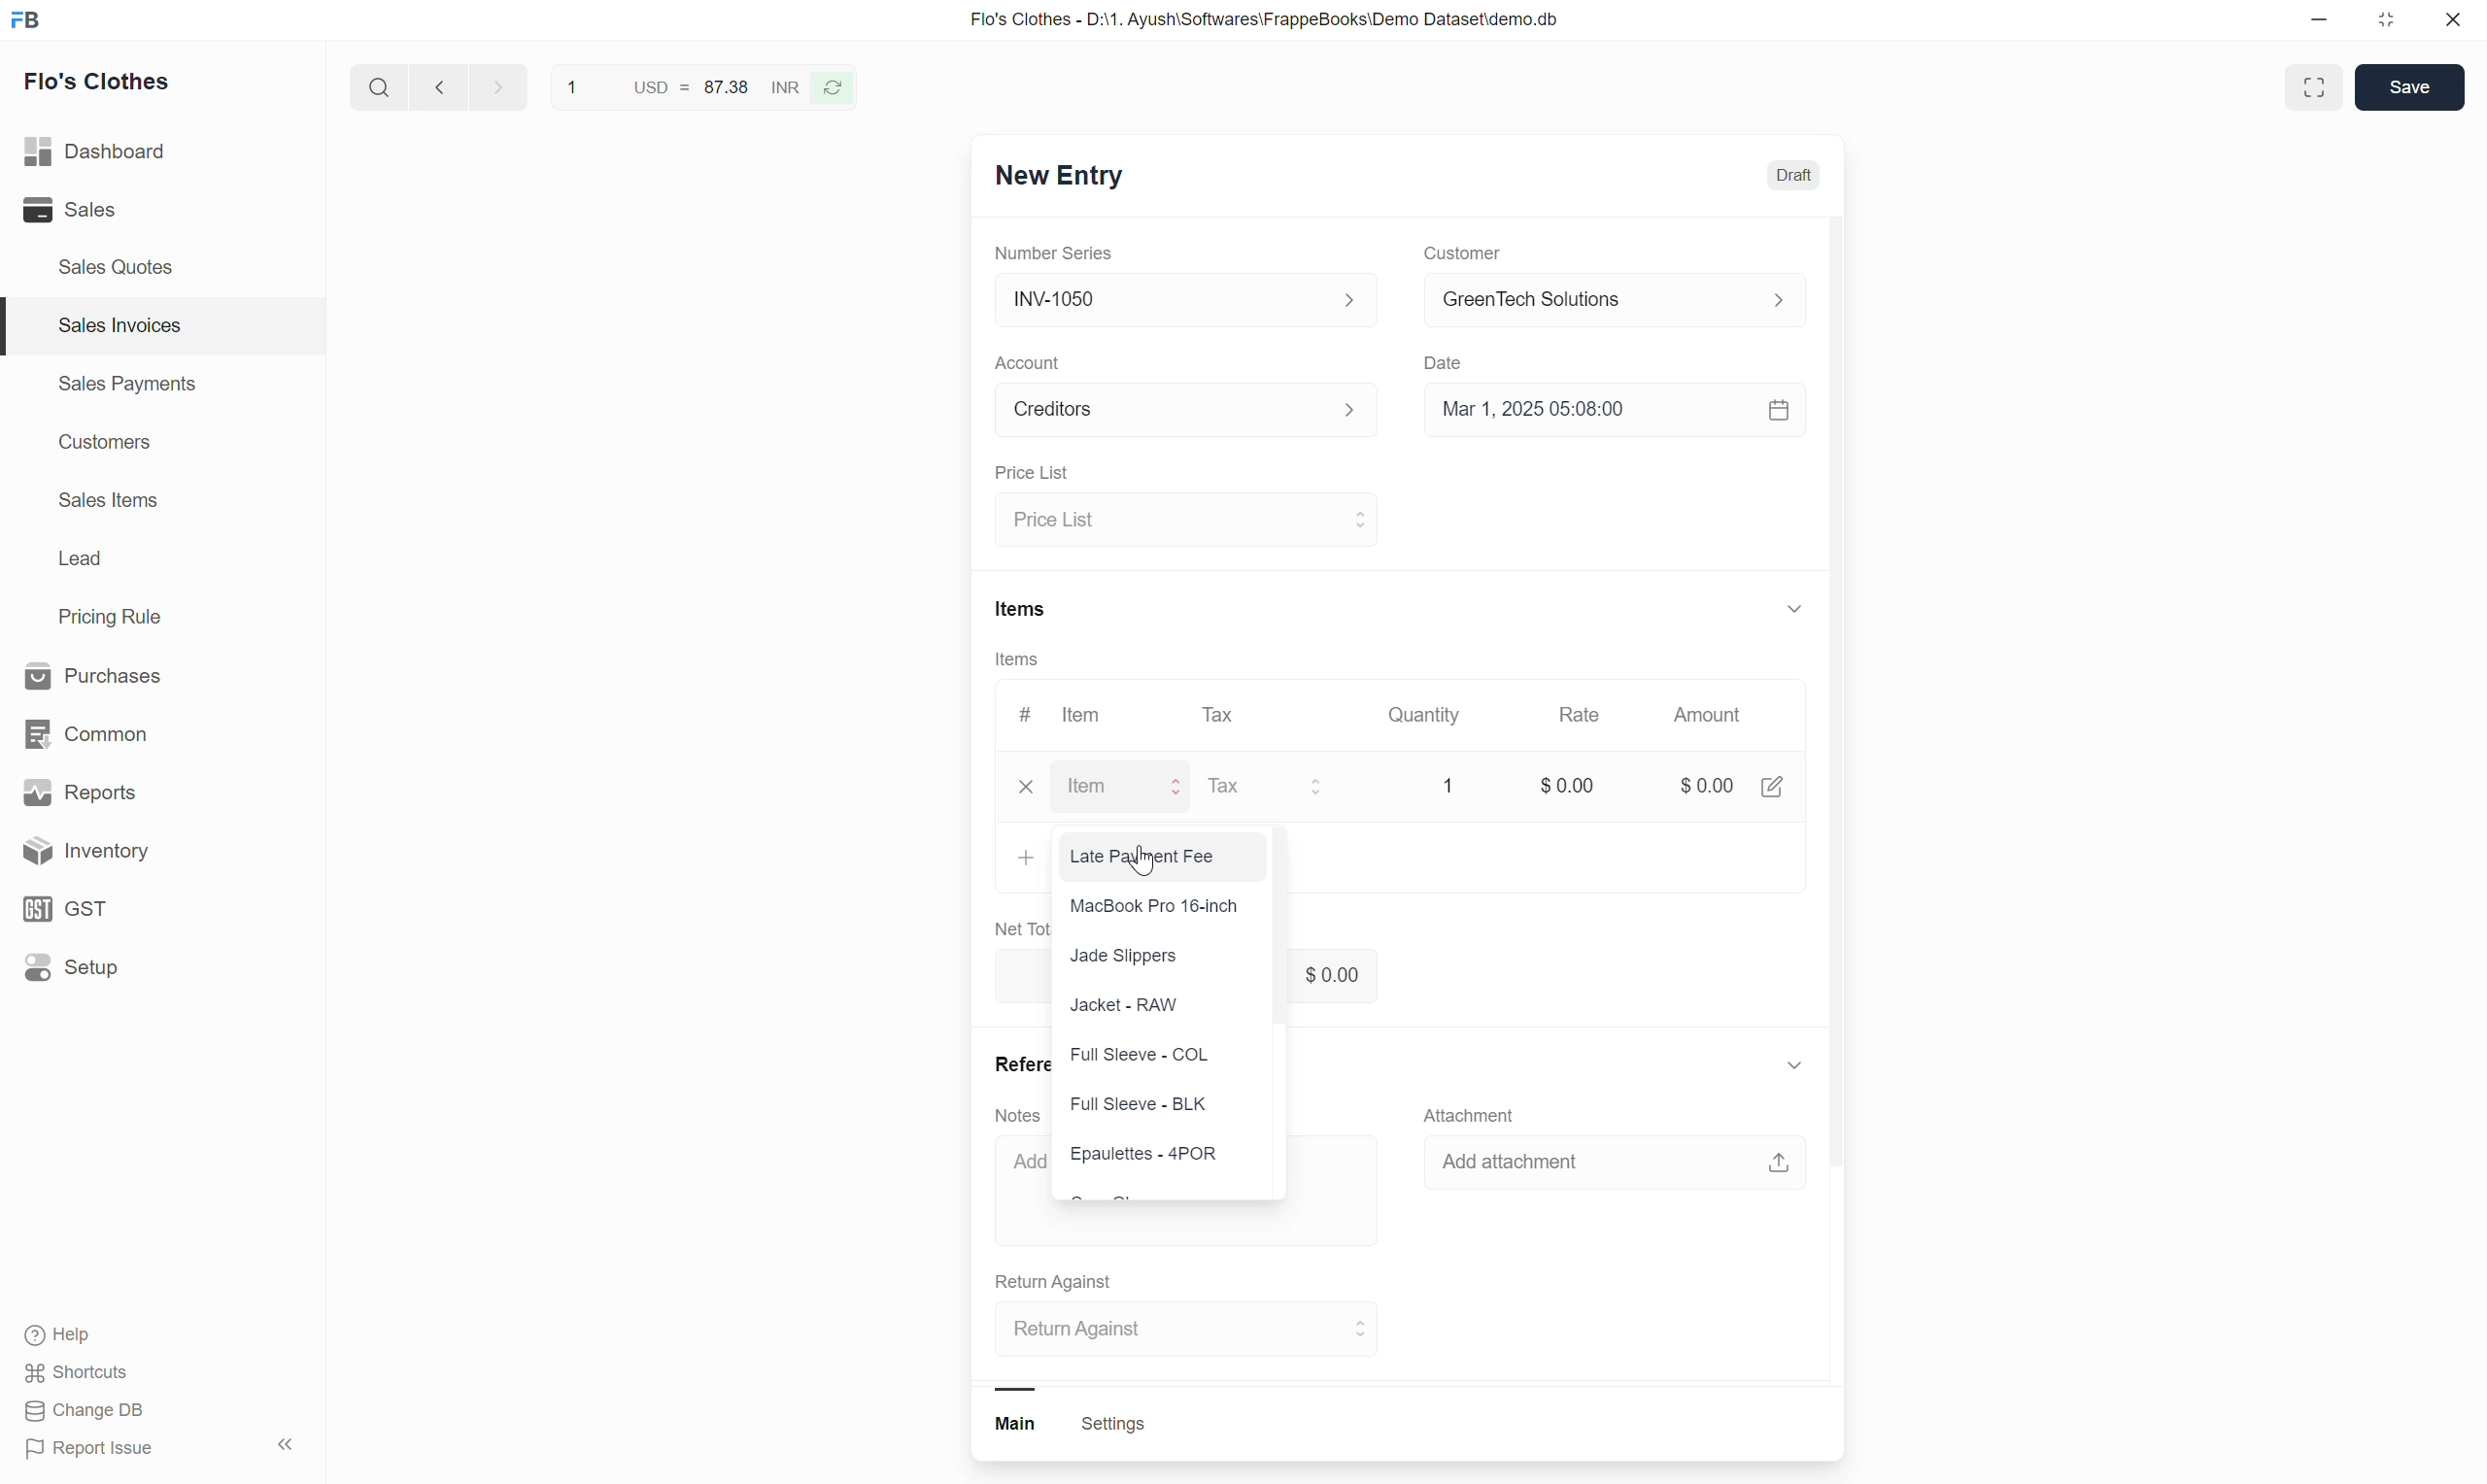 This screenshot has height=1484, width=2487. What do you see at coordinates (438, 91) in the screenshot?
I see `go back ` at bounding box center [438, 91].